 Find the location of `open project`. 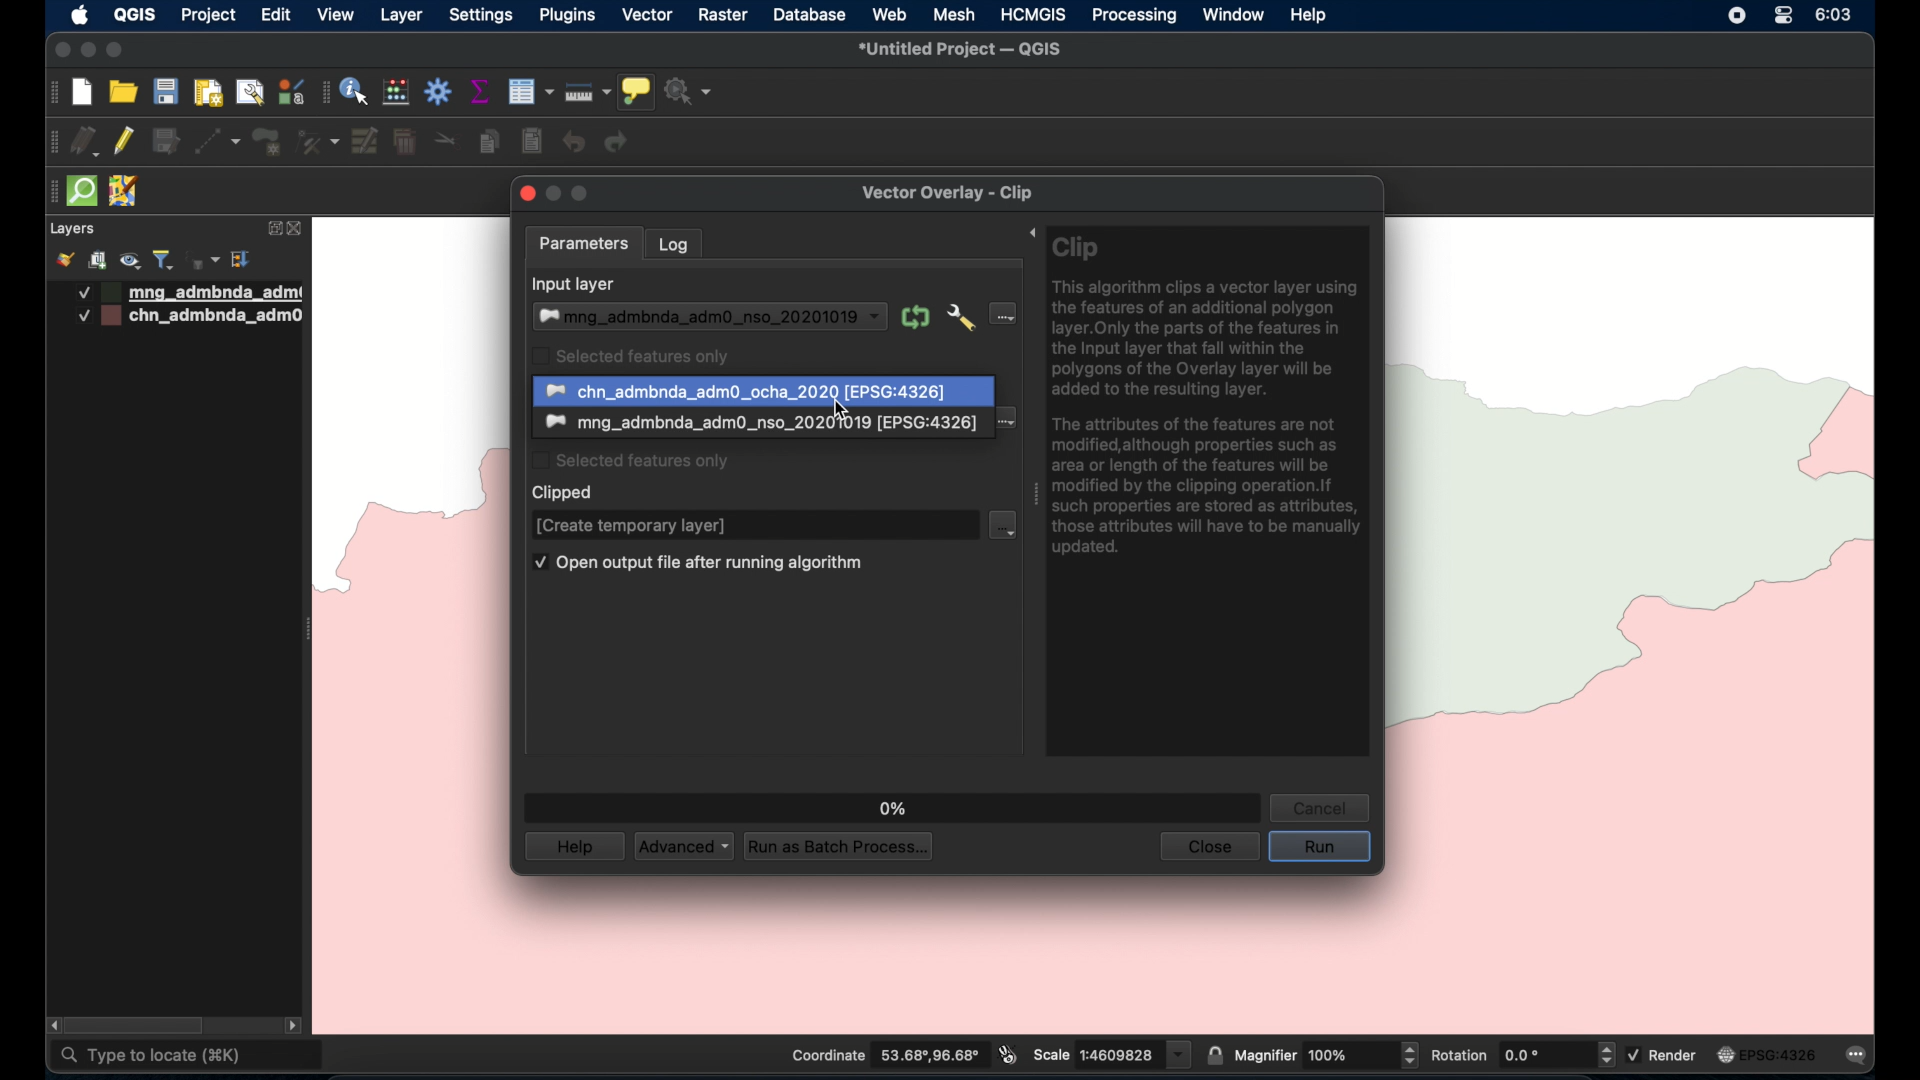

open project is located at coordinates (121, 91).